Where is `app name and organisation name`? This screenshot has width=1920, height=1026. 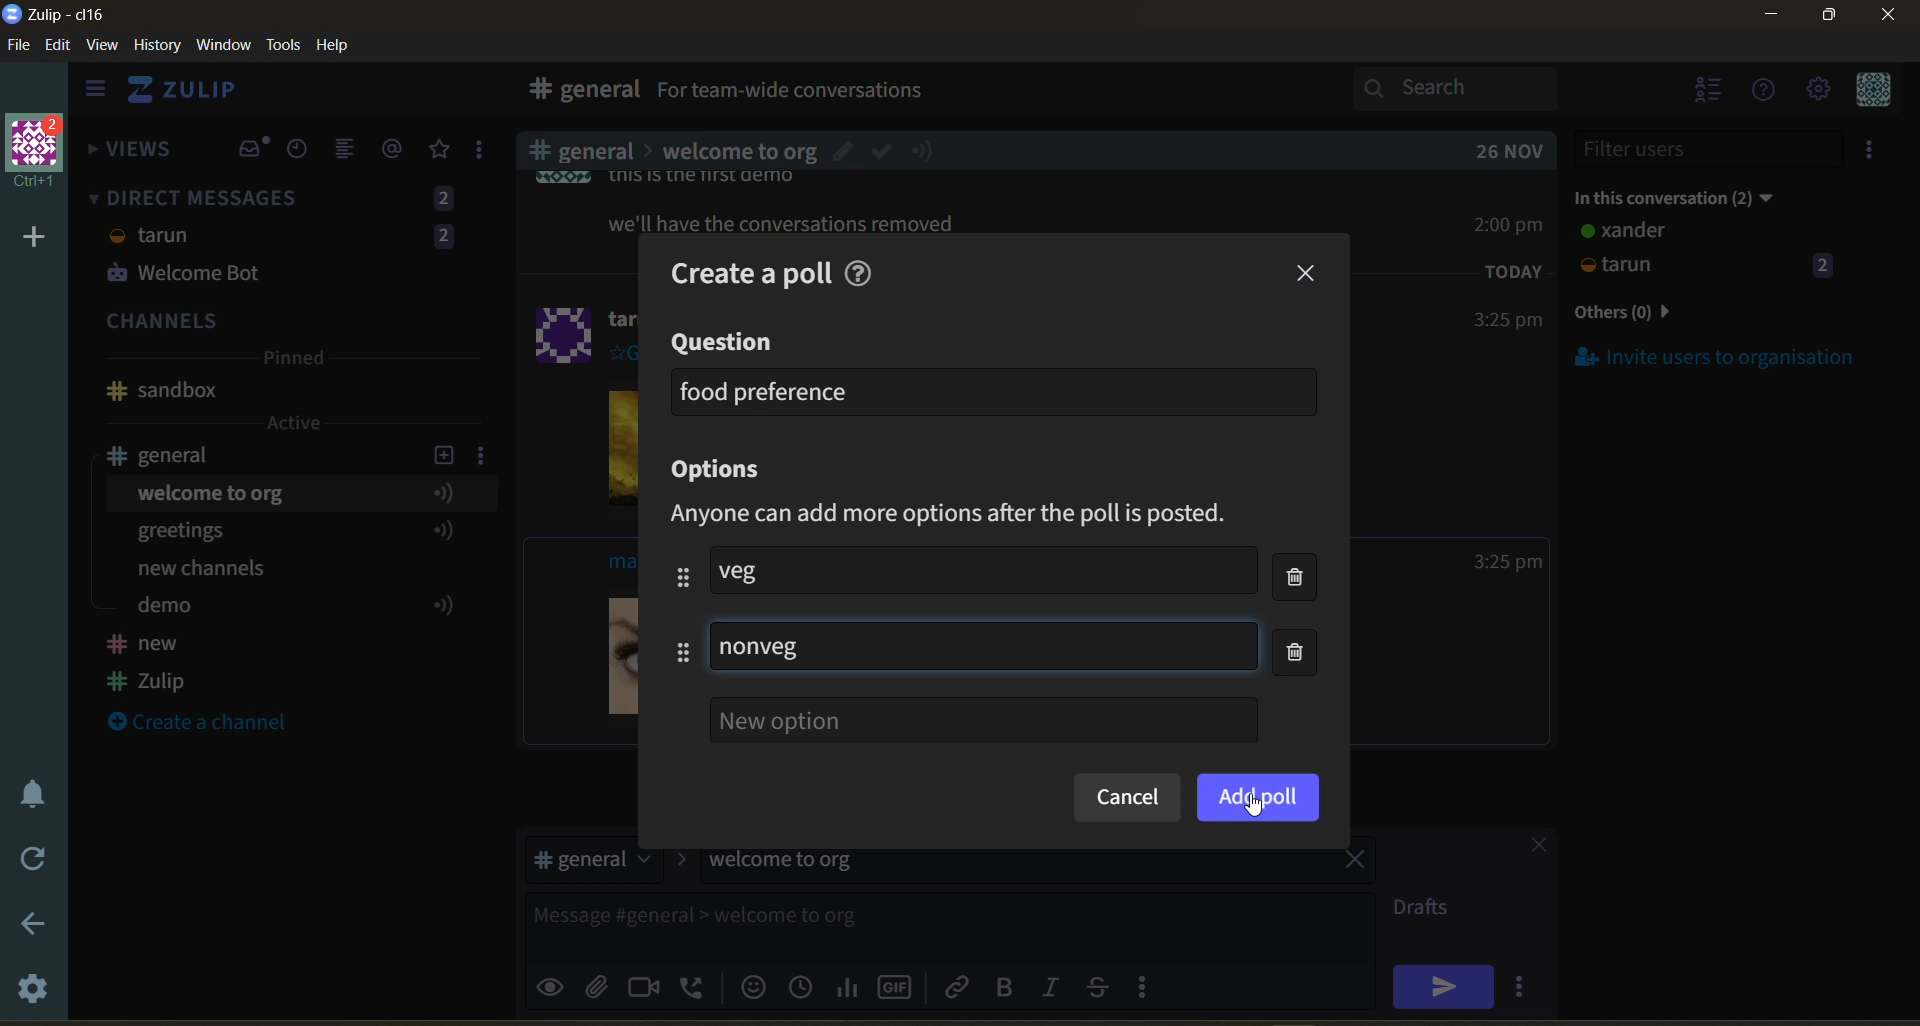
app name and organisation name is located at coordinates (54, 15).